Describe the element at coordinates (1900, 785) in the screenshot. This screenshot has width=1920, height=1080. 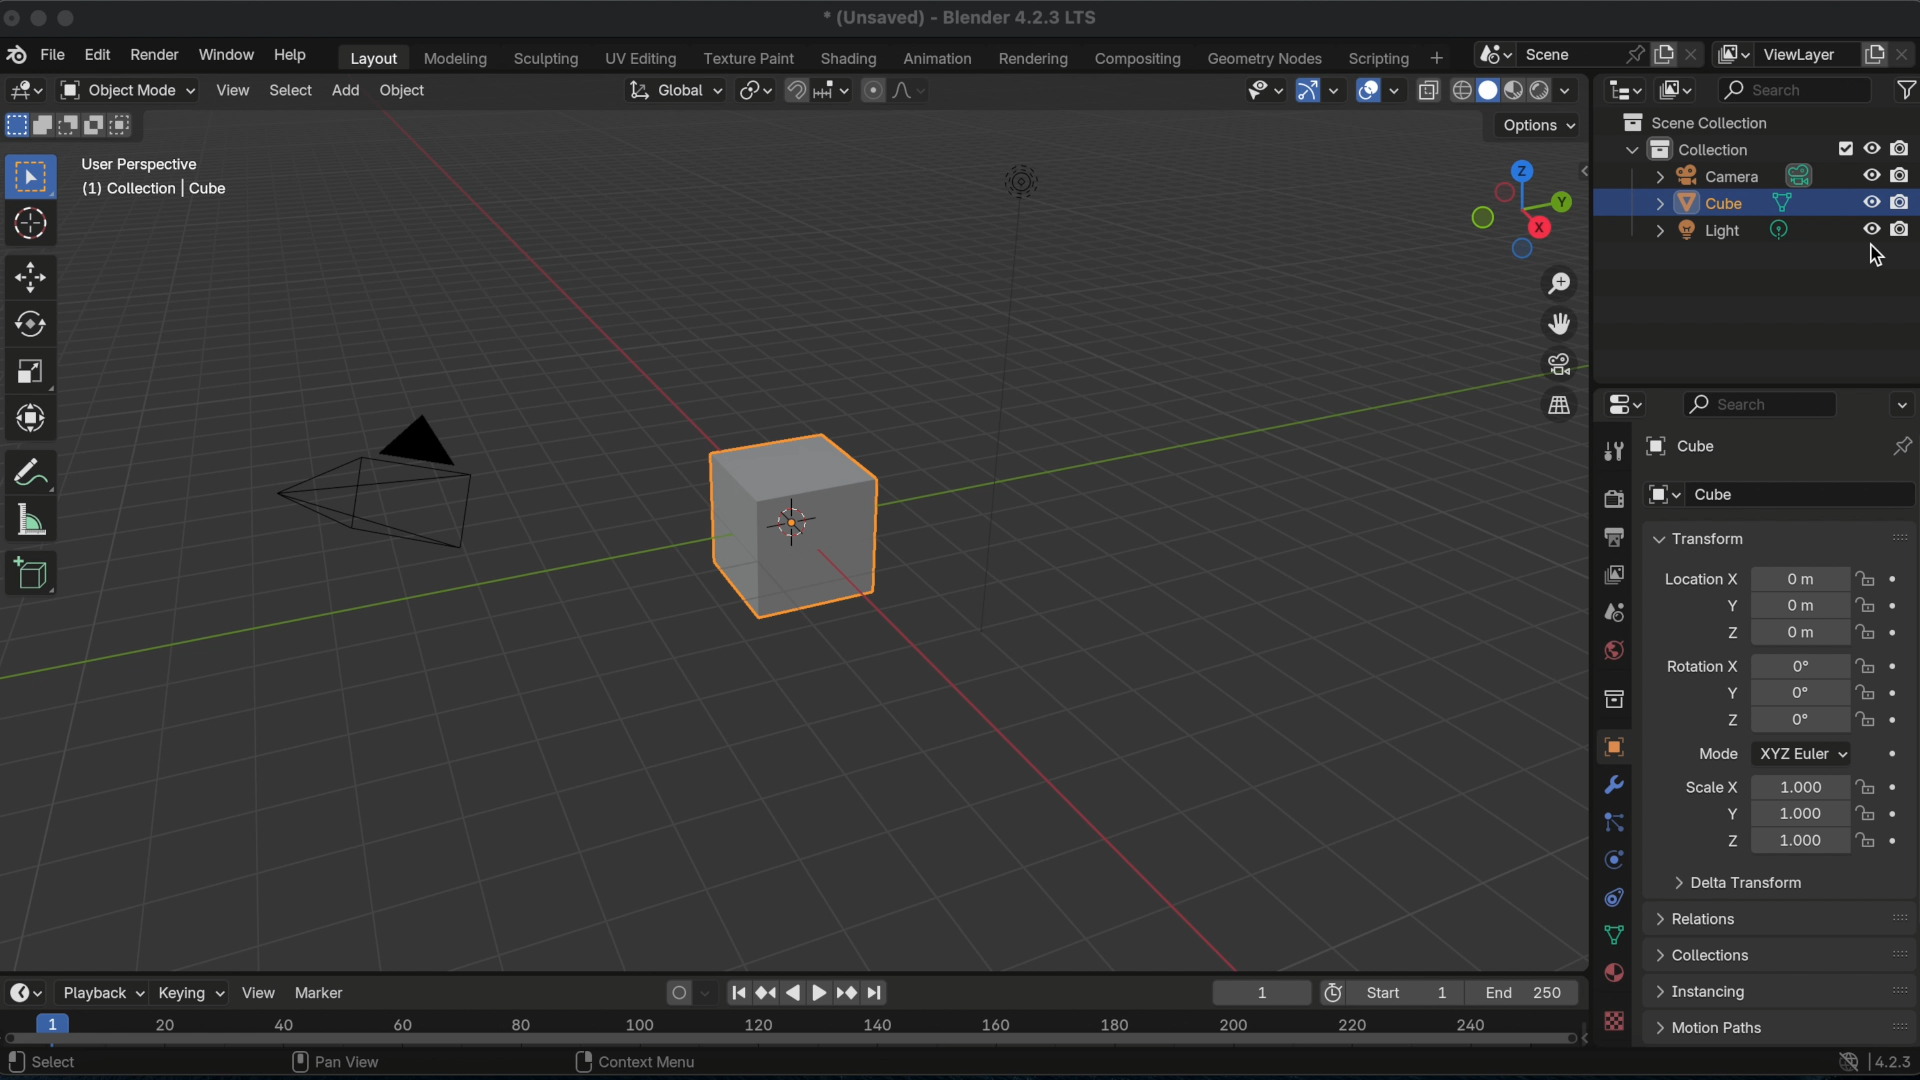
I see `animate property` at that location.